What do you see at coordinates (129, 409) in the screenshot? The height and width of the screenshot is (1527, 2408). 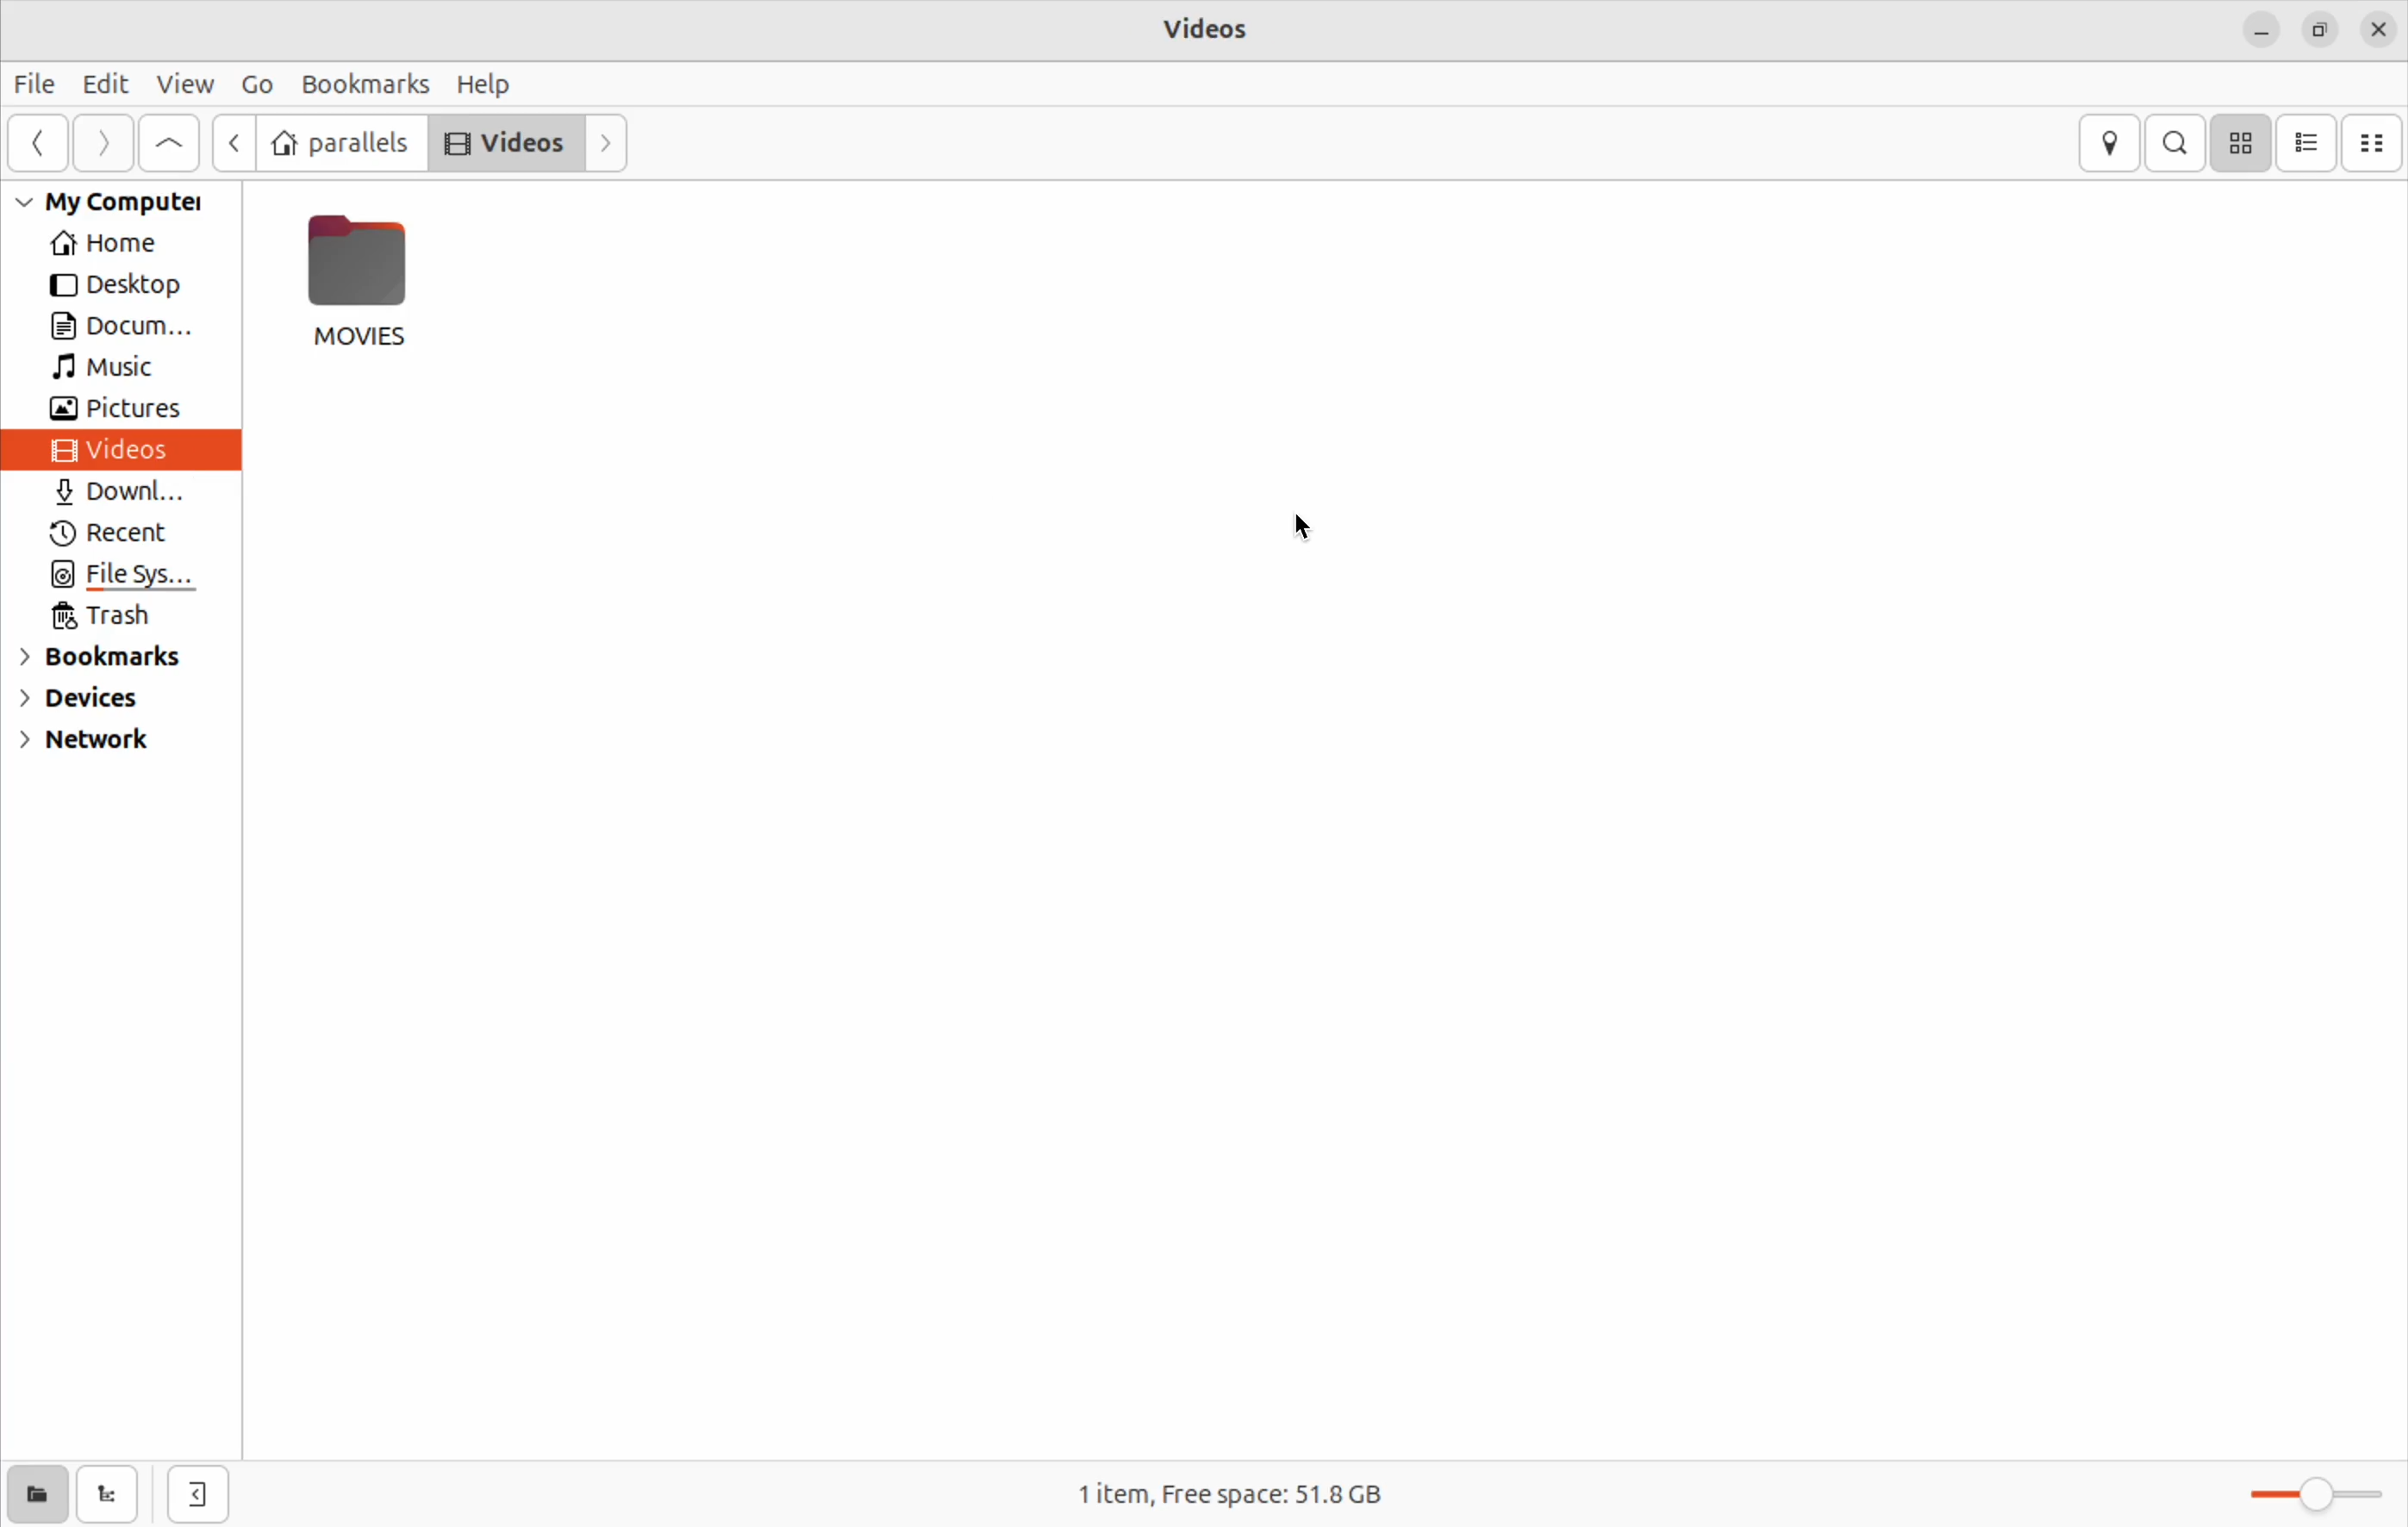 I see `Pictures` at bounding box center [129, 409].